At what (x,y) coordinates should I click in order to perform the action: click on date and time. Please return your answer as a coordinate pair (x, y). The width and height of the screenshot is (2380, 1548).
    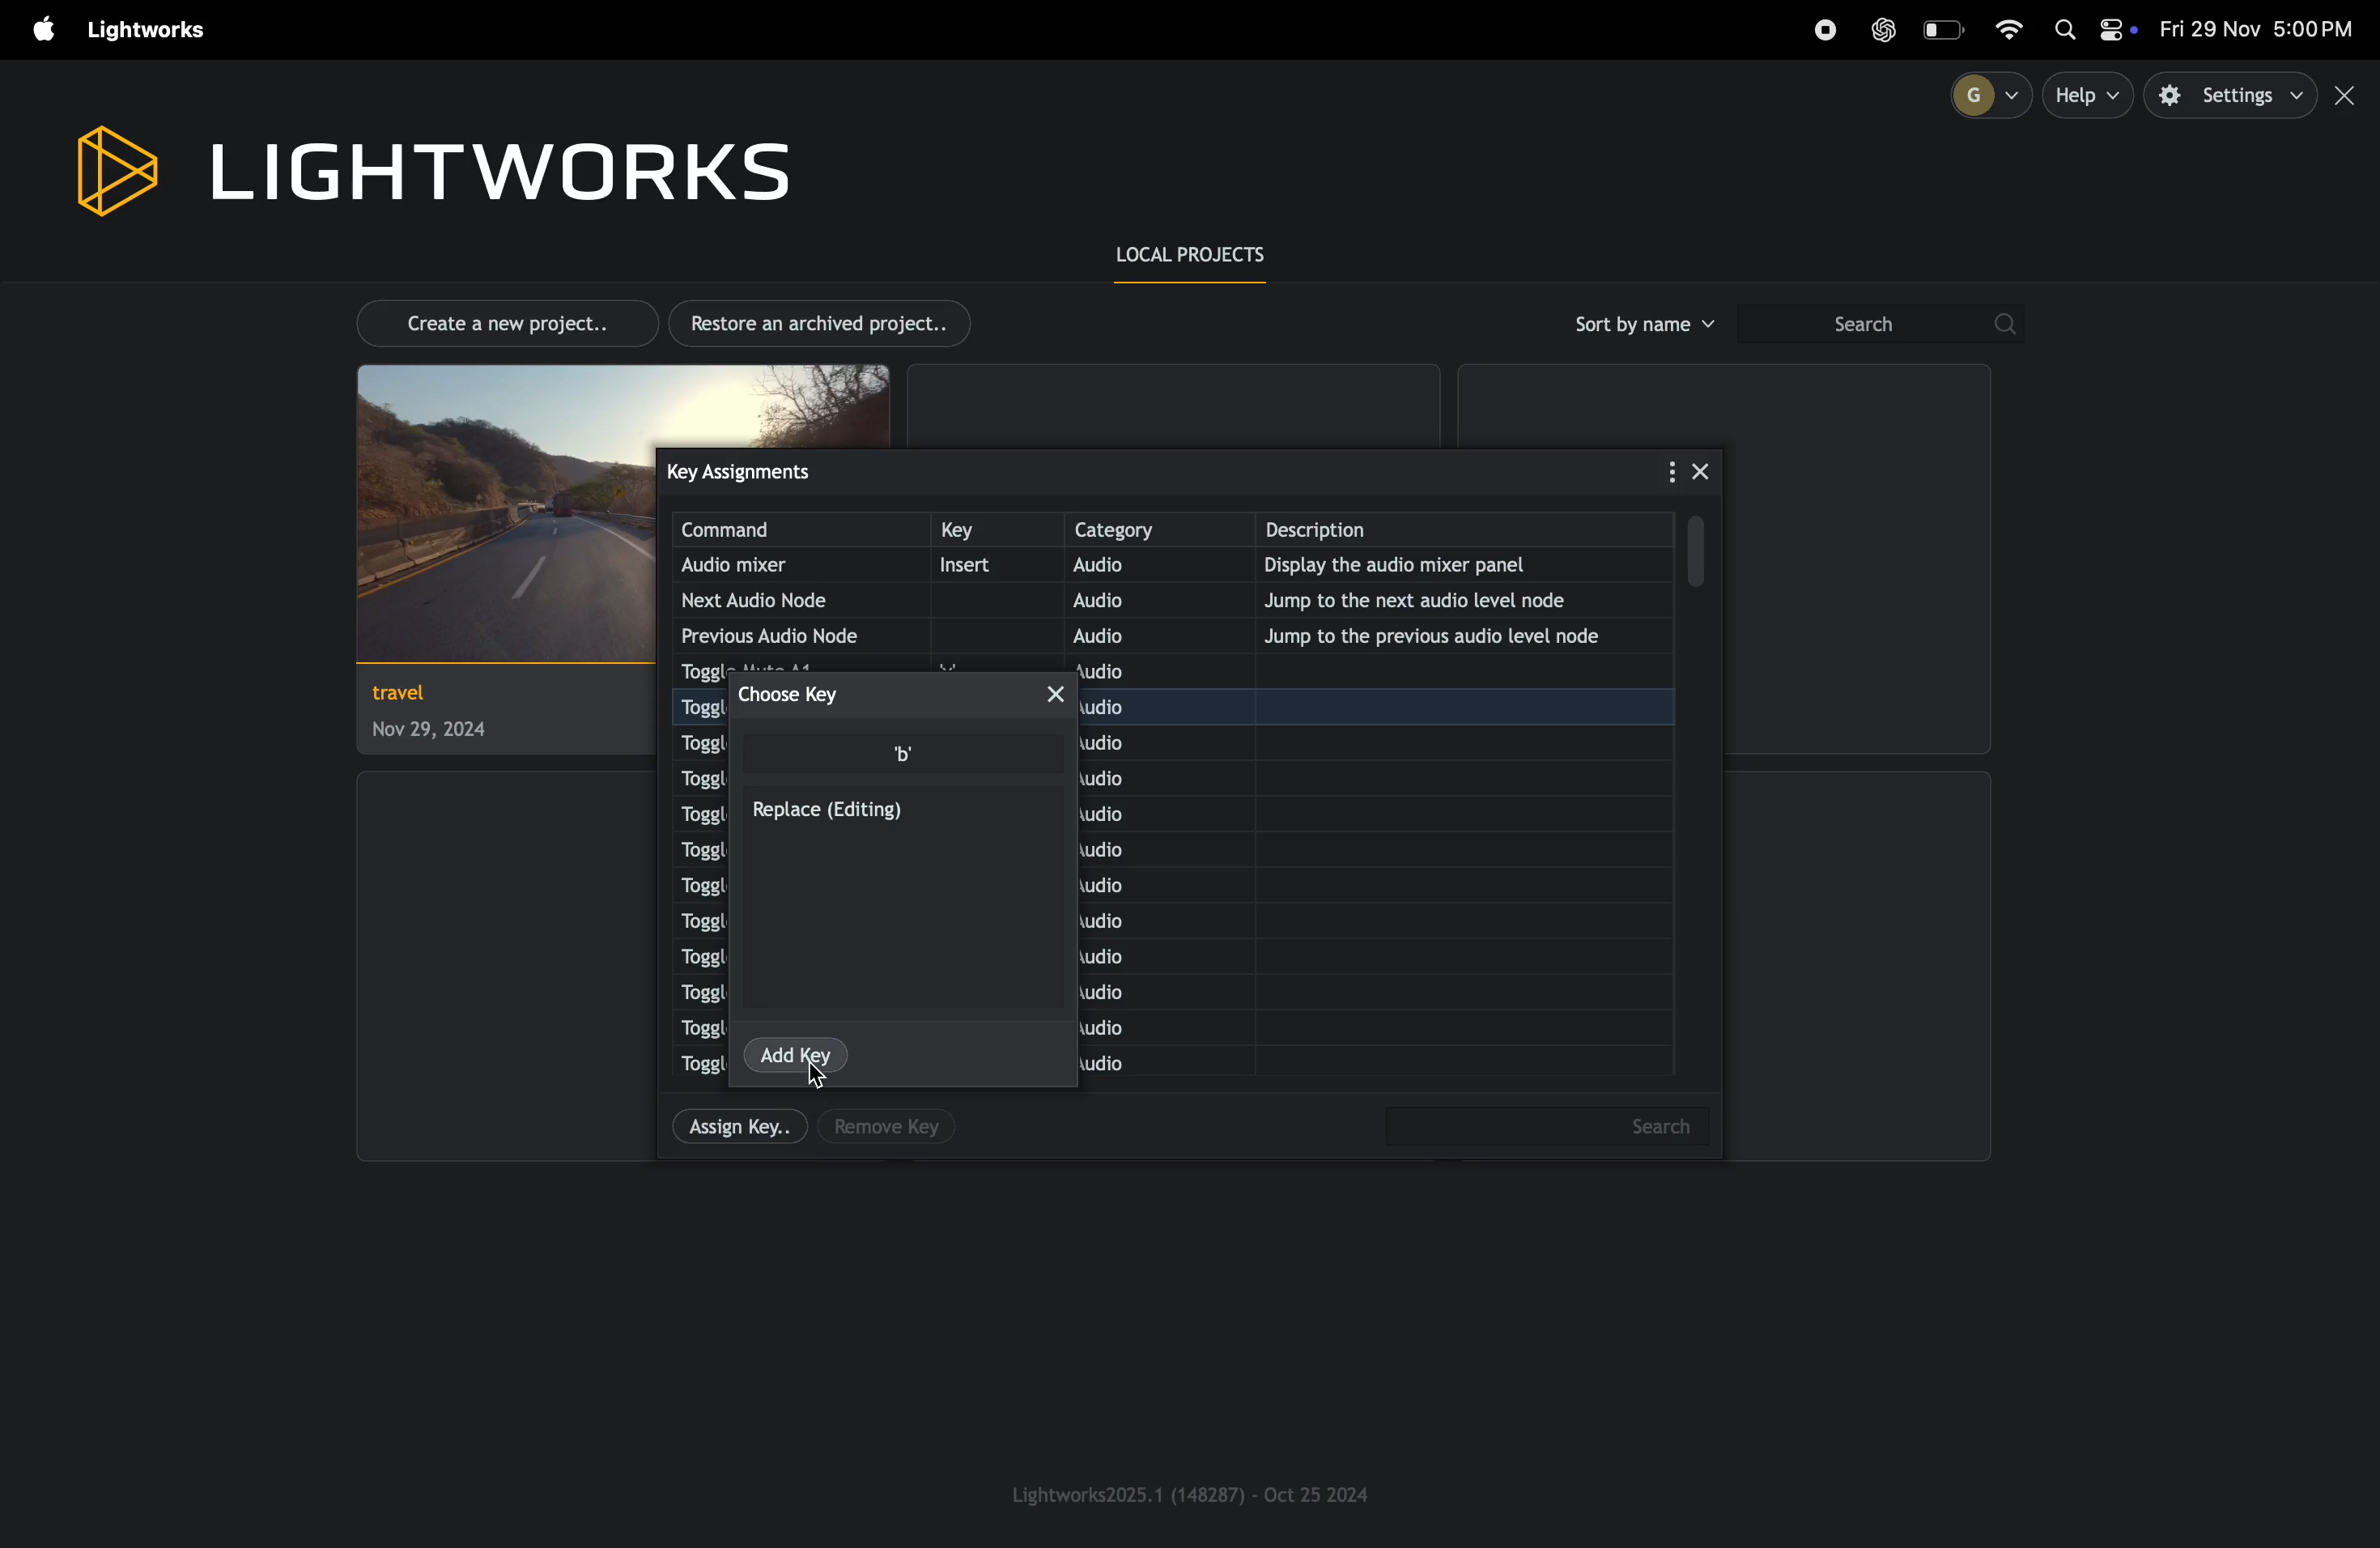
    Looking at the image, I should click on (2260, 30).